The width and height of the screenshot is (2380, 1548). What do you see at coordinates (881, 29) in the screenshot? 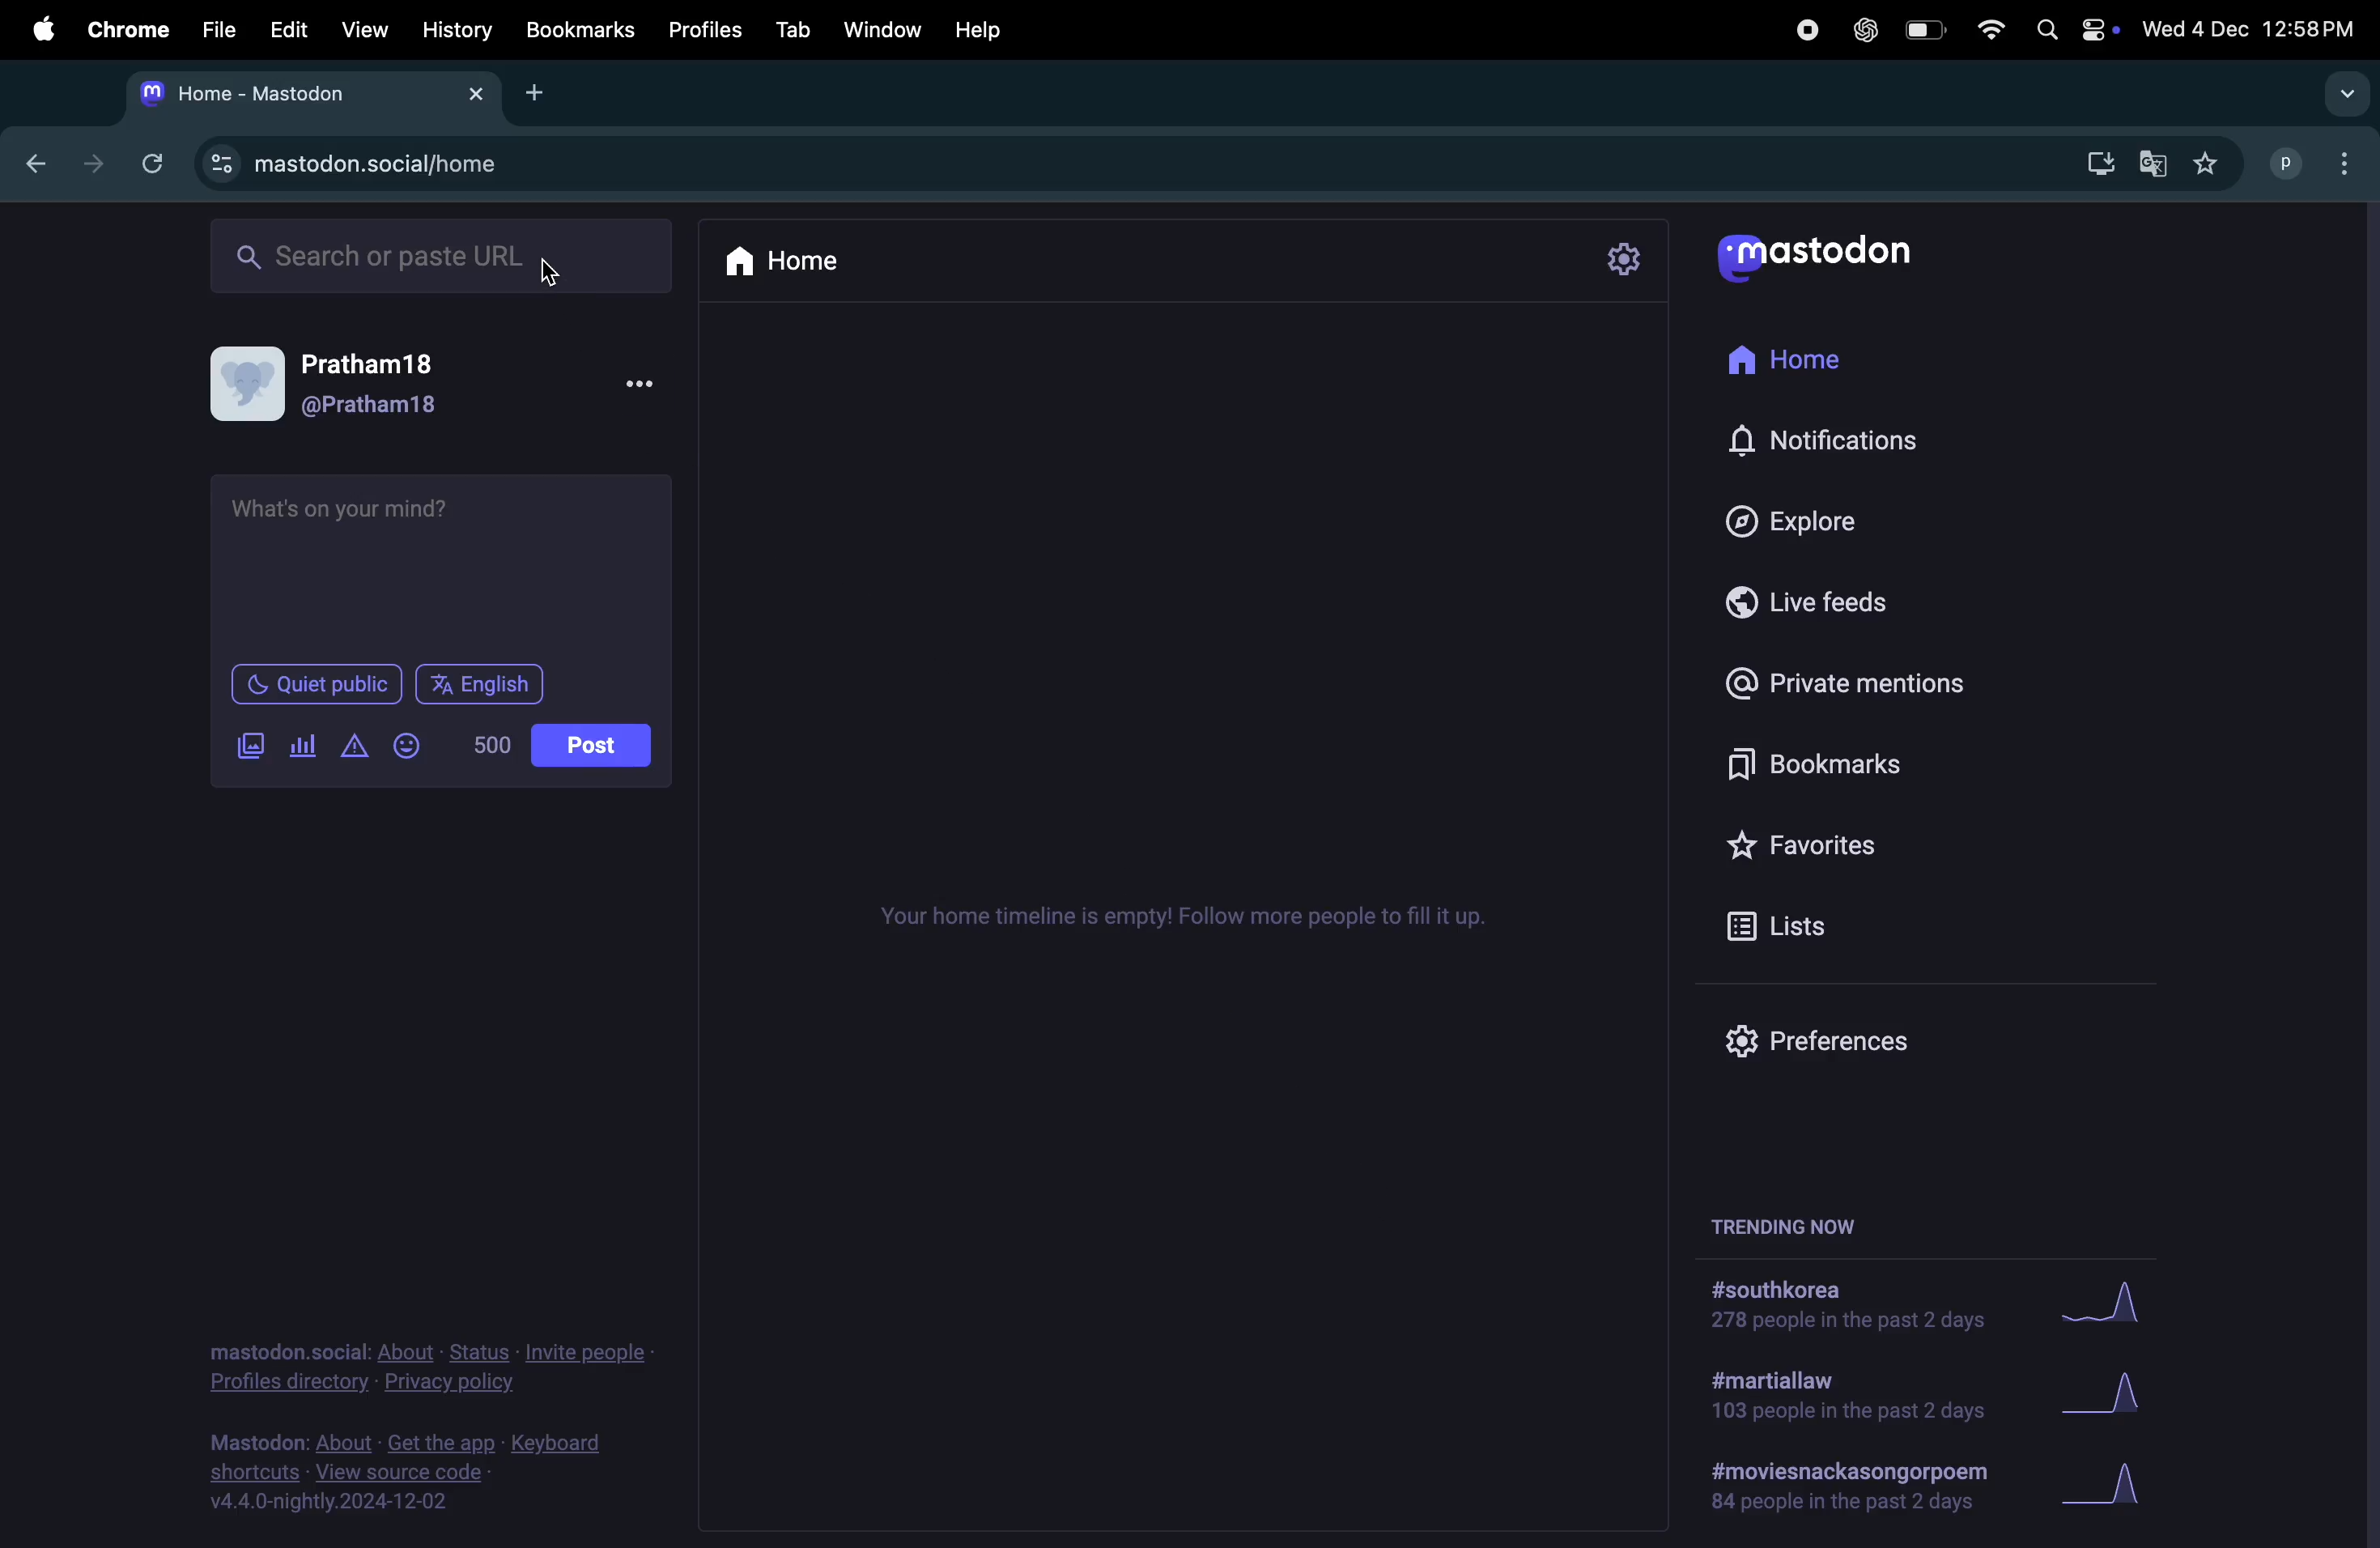
I see `Window` at bounding box center [881, 29].